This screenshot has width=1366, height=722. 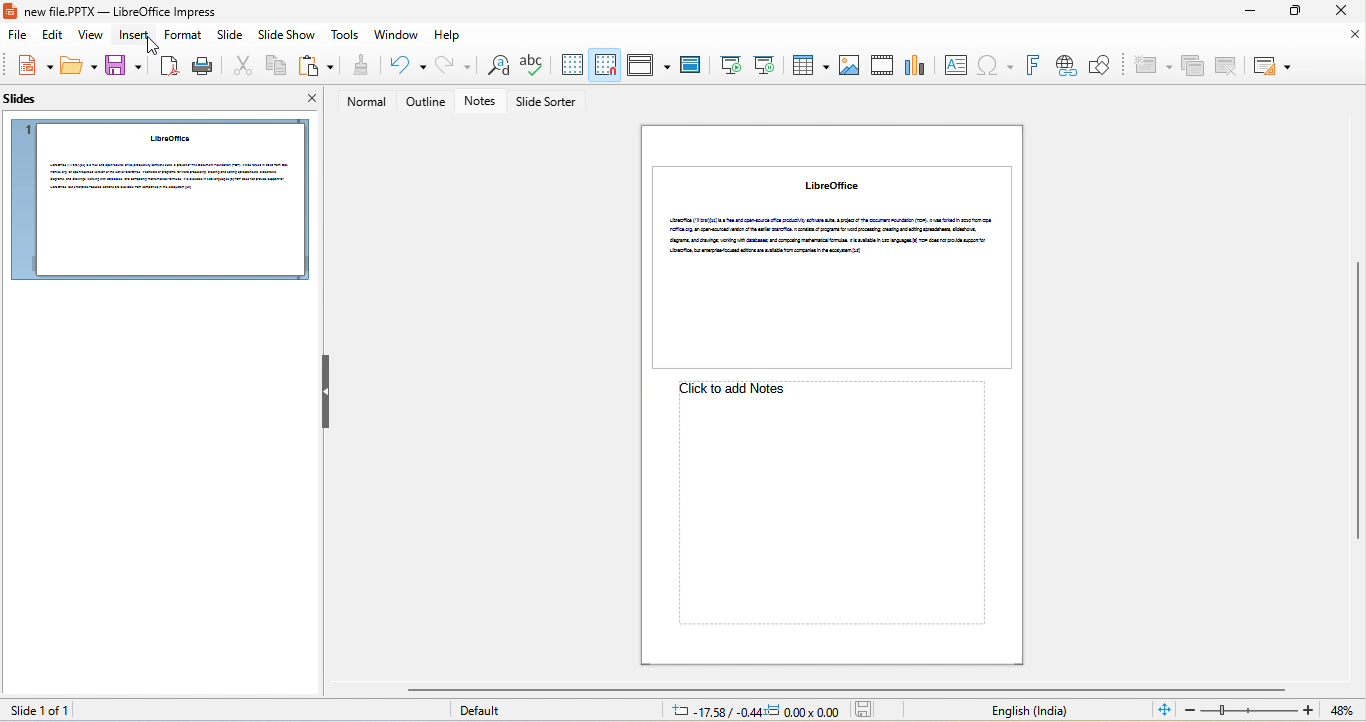 What do you see at coordinates (50, 37) in the screenshot?
I see `edit` at bounding box center [50, 37].